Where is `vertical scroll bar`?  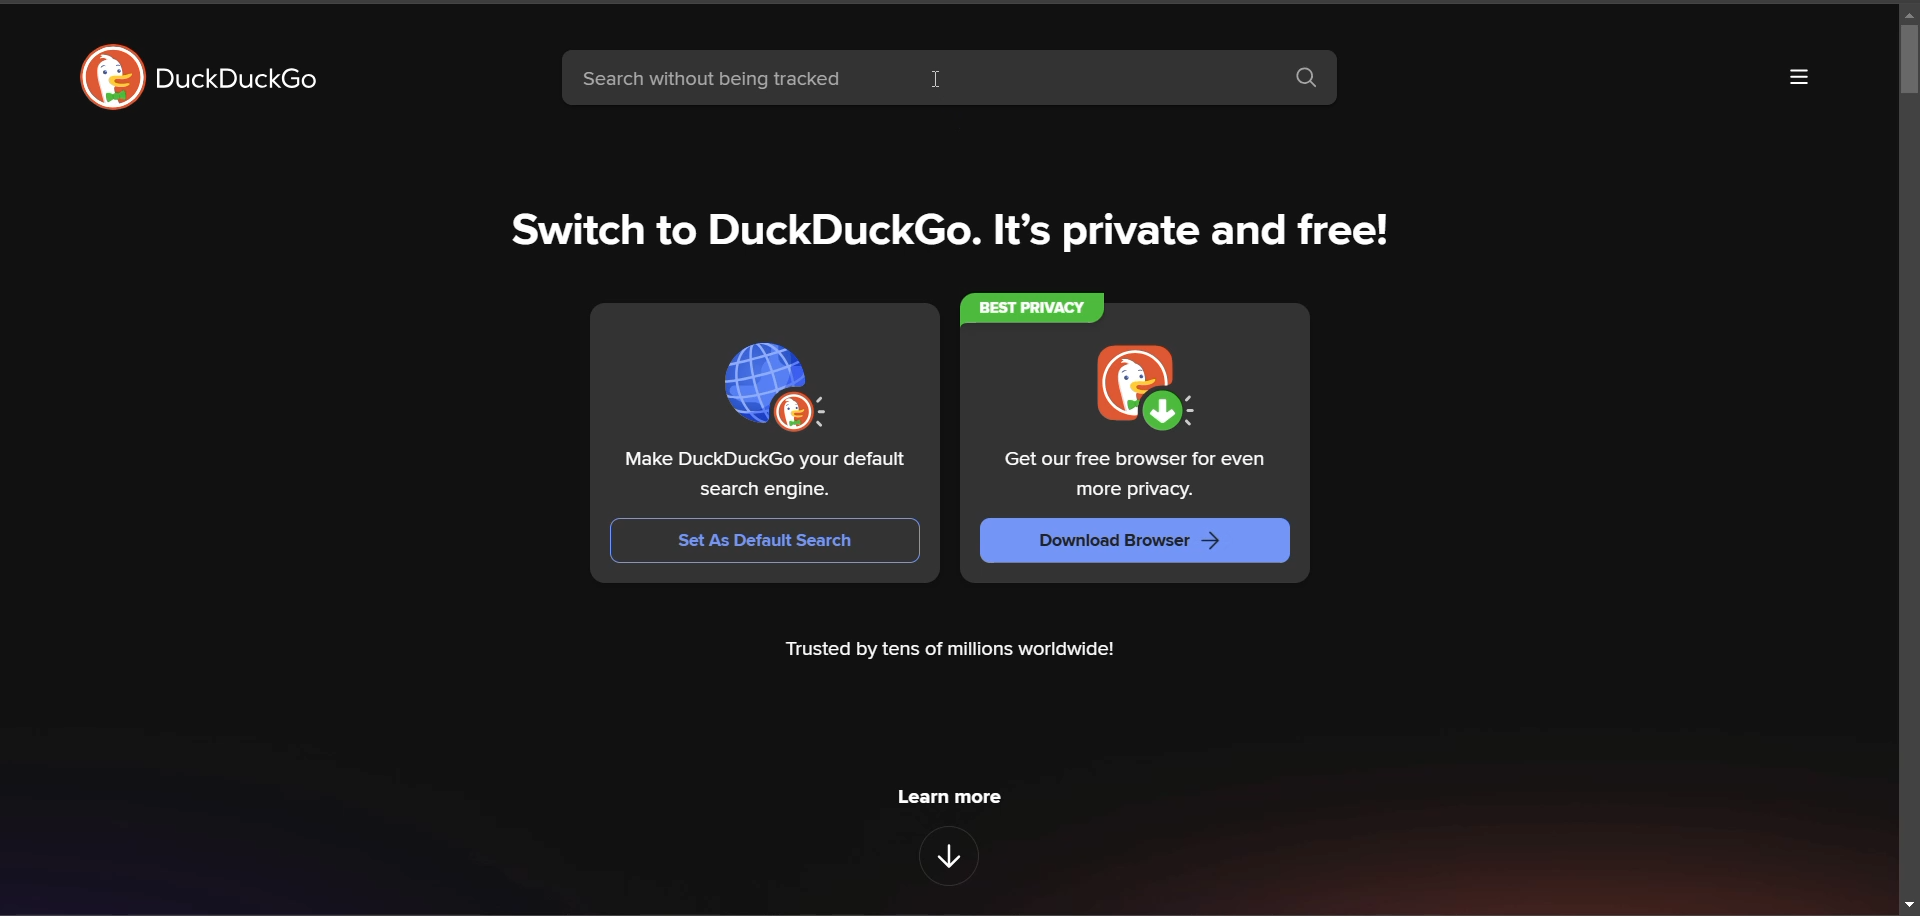 vertical scroll bar is located at coordinates (1891, 70).